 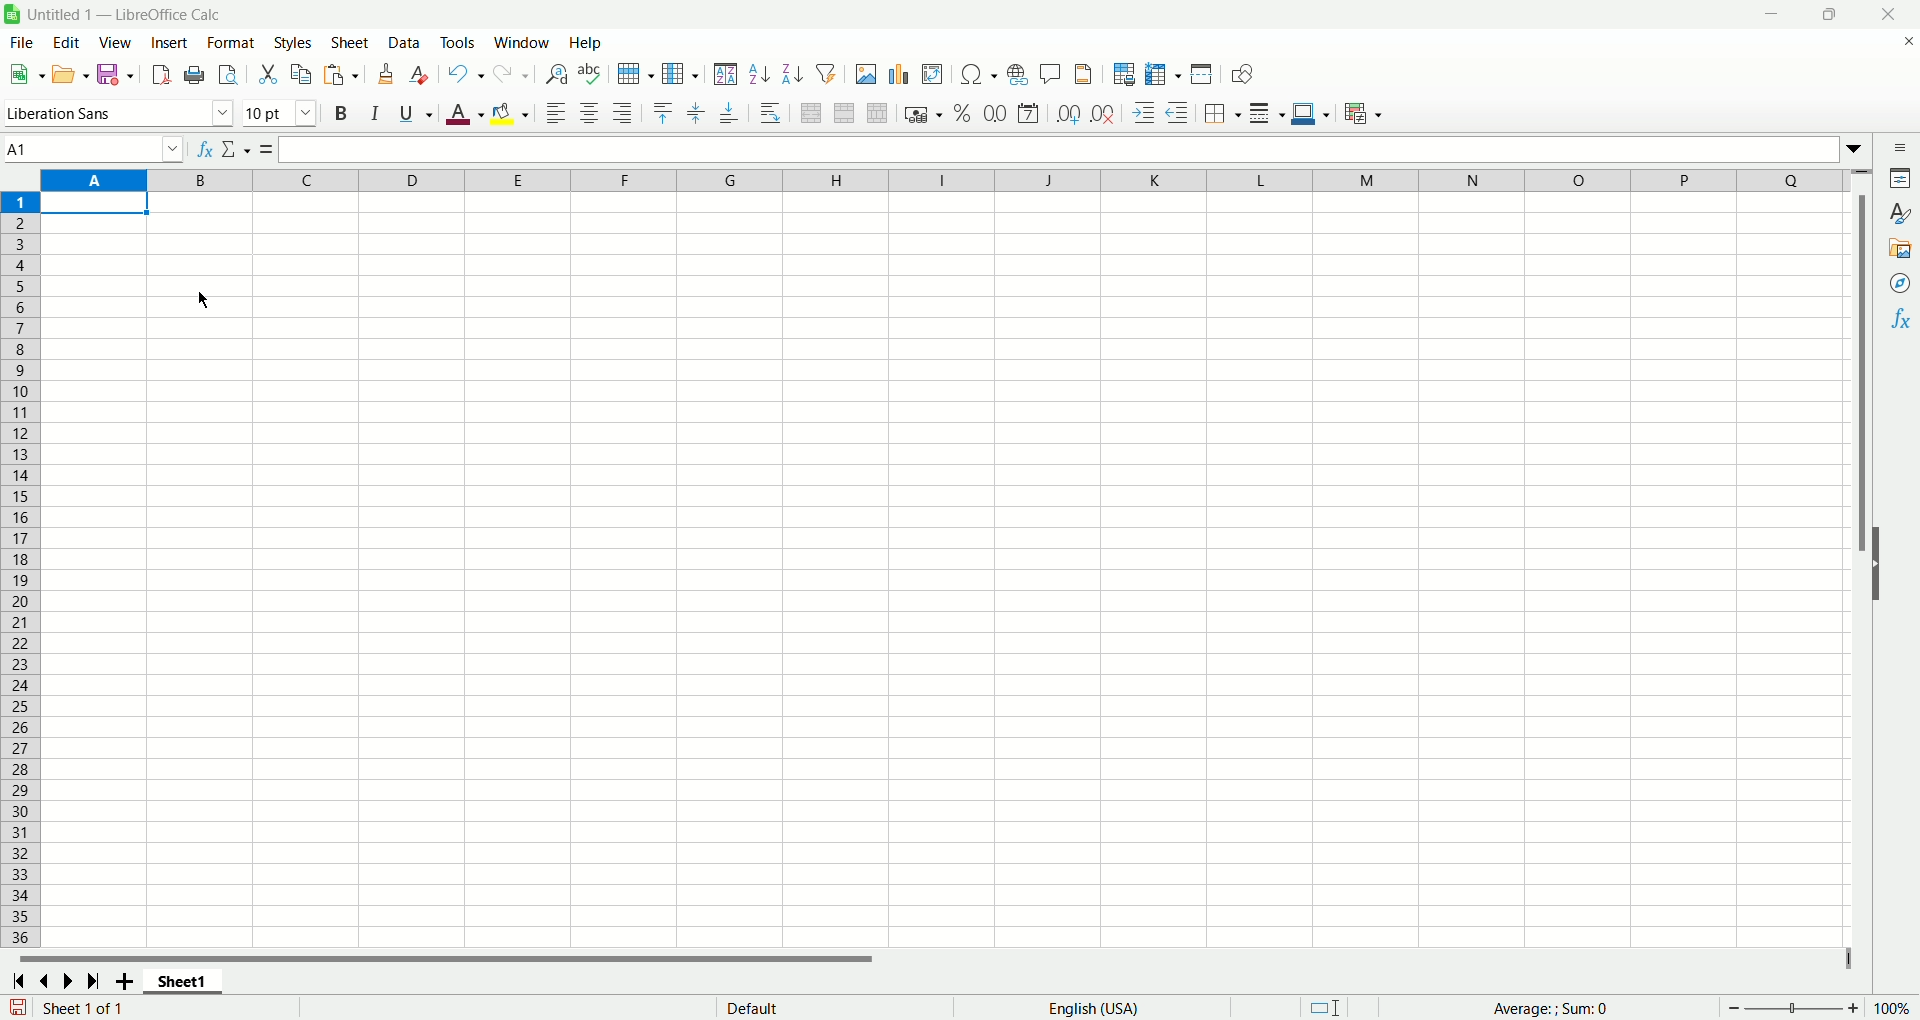 What do you see at coordinates (980, 74) in the screenshot?
I see `insert special character` at bounding box center [980, 74].